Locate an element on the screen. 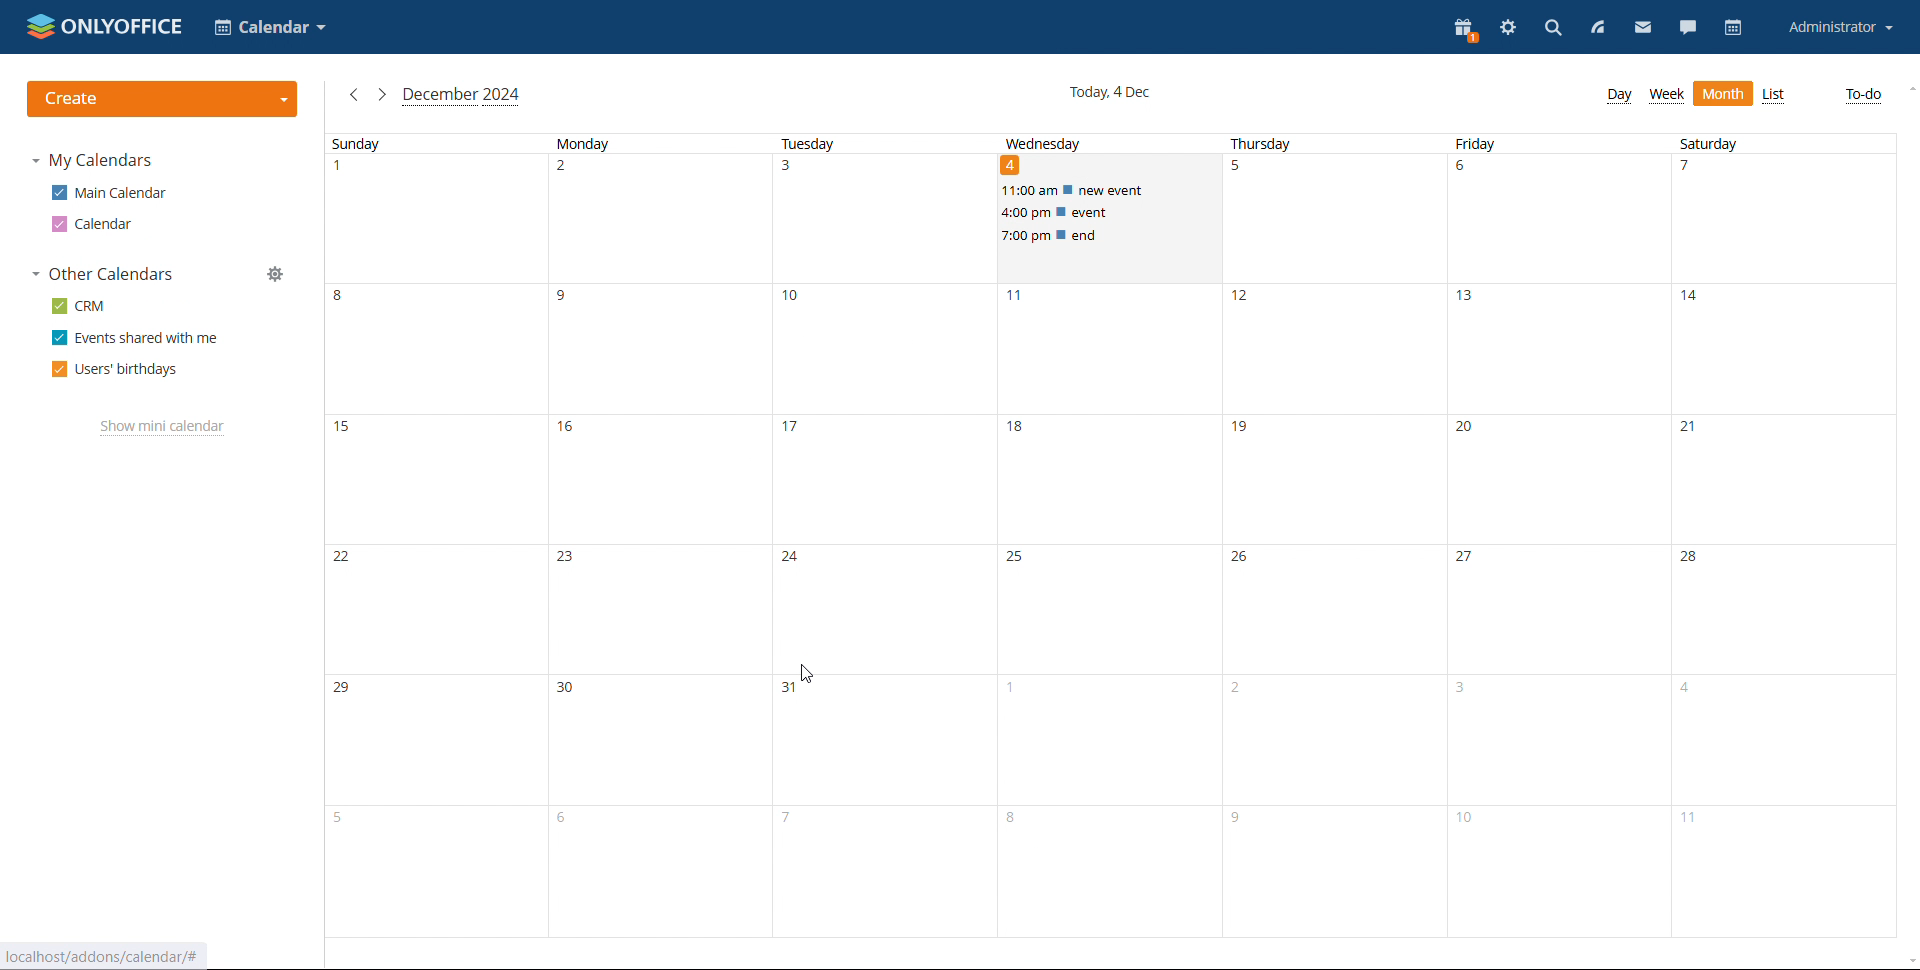 The height and width of the screenshot is (970, 1920). my calendars is located at coordinates (91, 162).